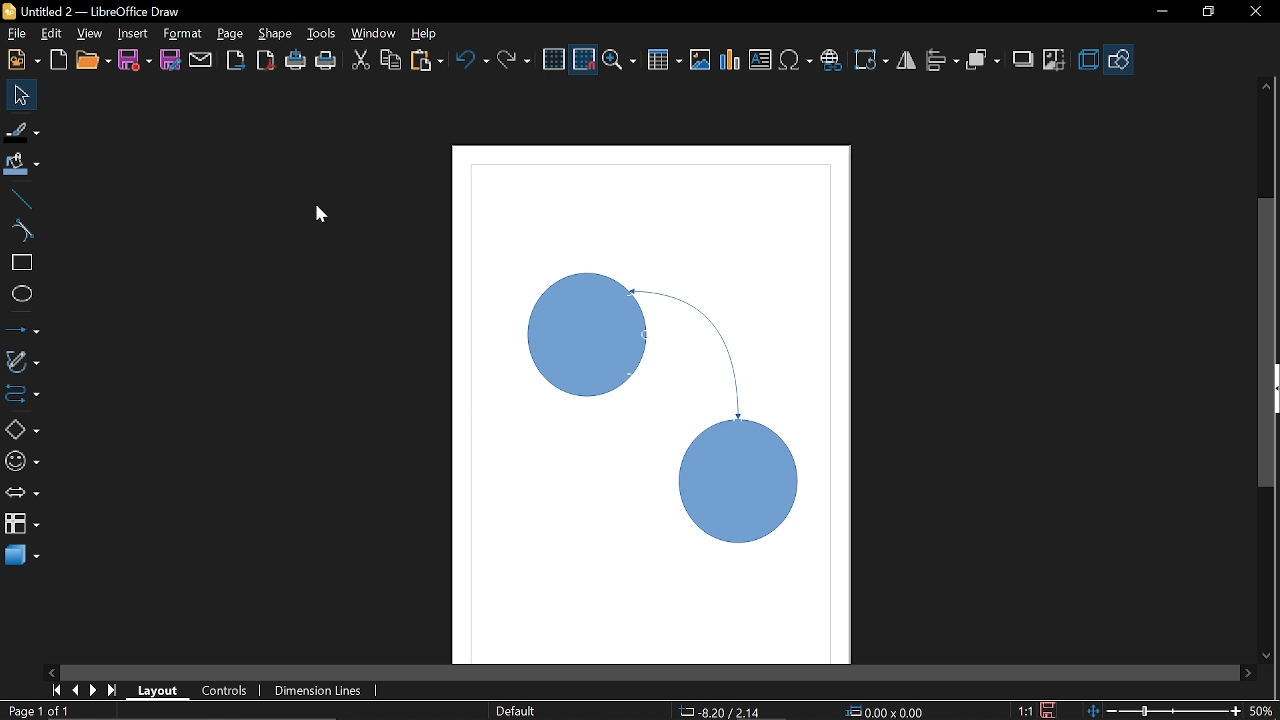 This screenshot has height=720, width=1280. Describe the element at coordinates (232, 35) in the screenshot. I see `Page` at that location.